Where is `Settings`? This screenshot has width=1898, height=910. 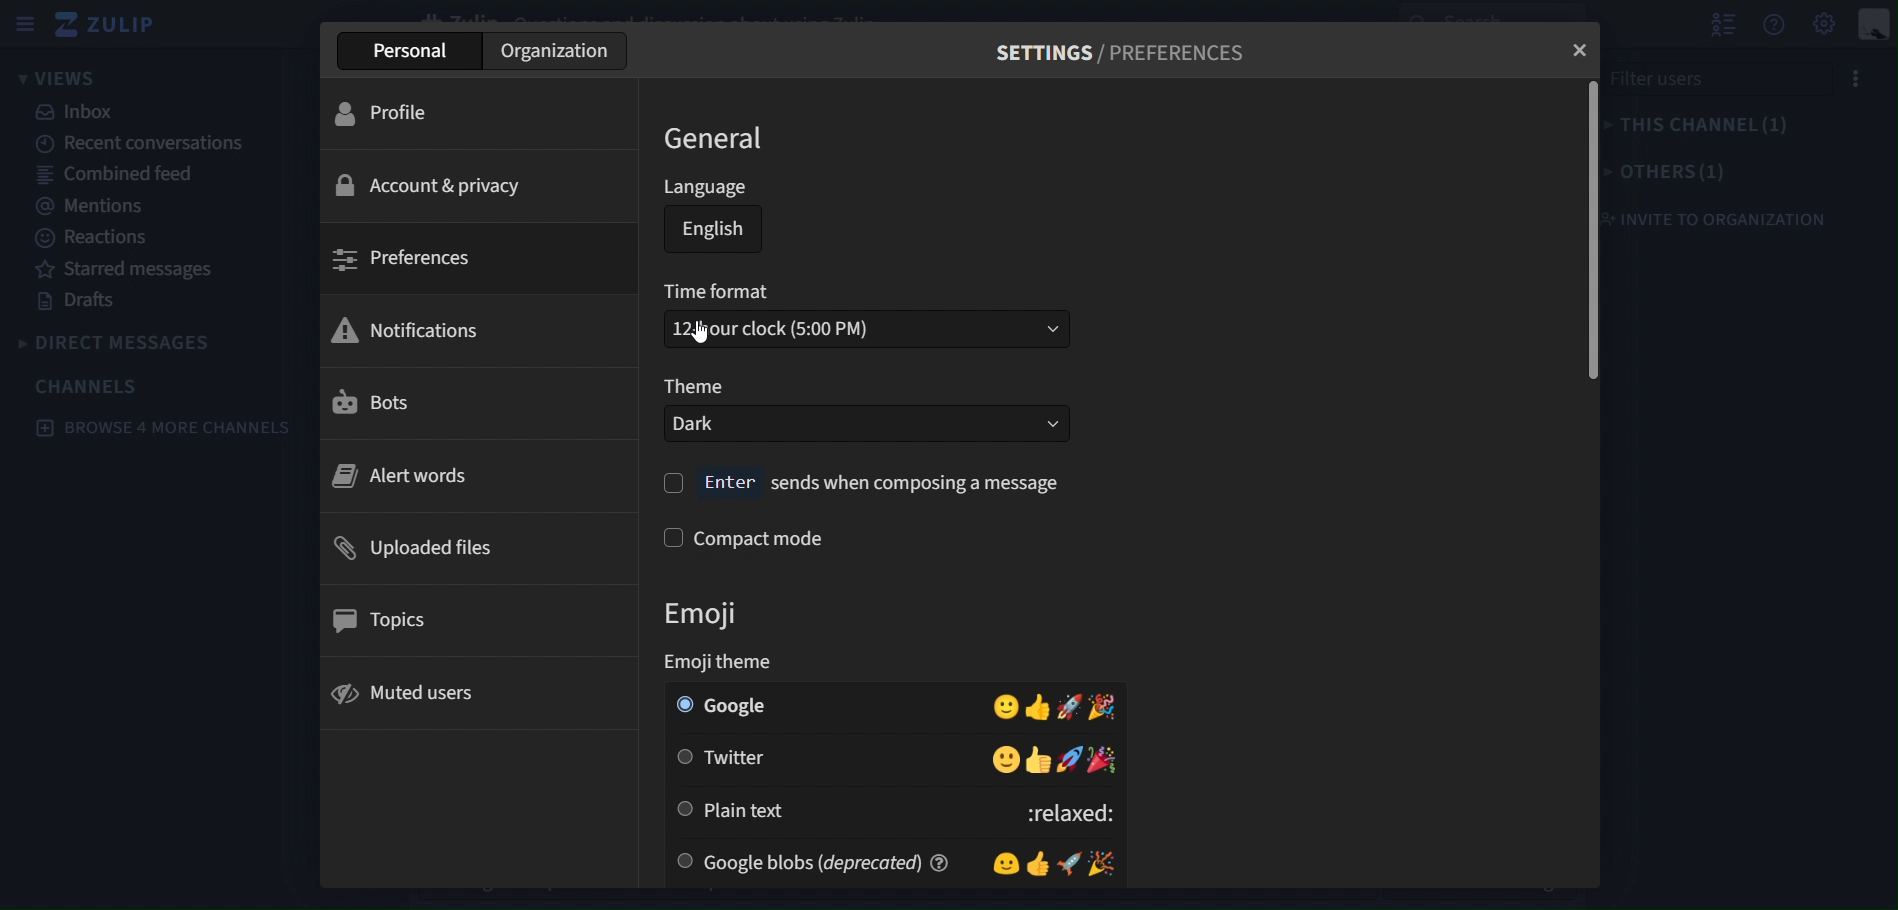
Settings is located at coordinates (1826, 24).